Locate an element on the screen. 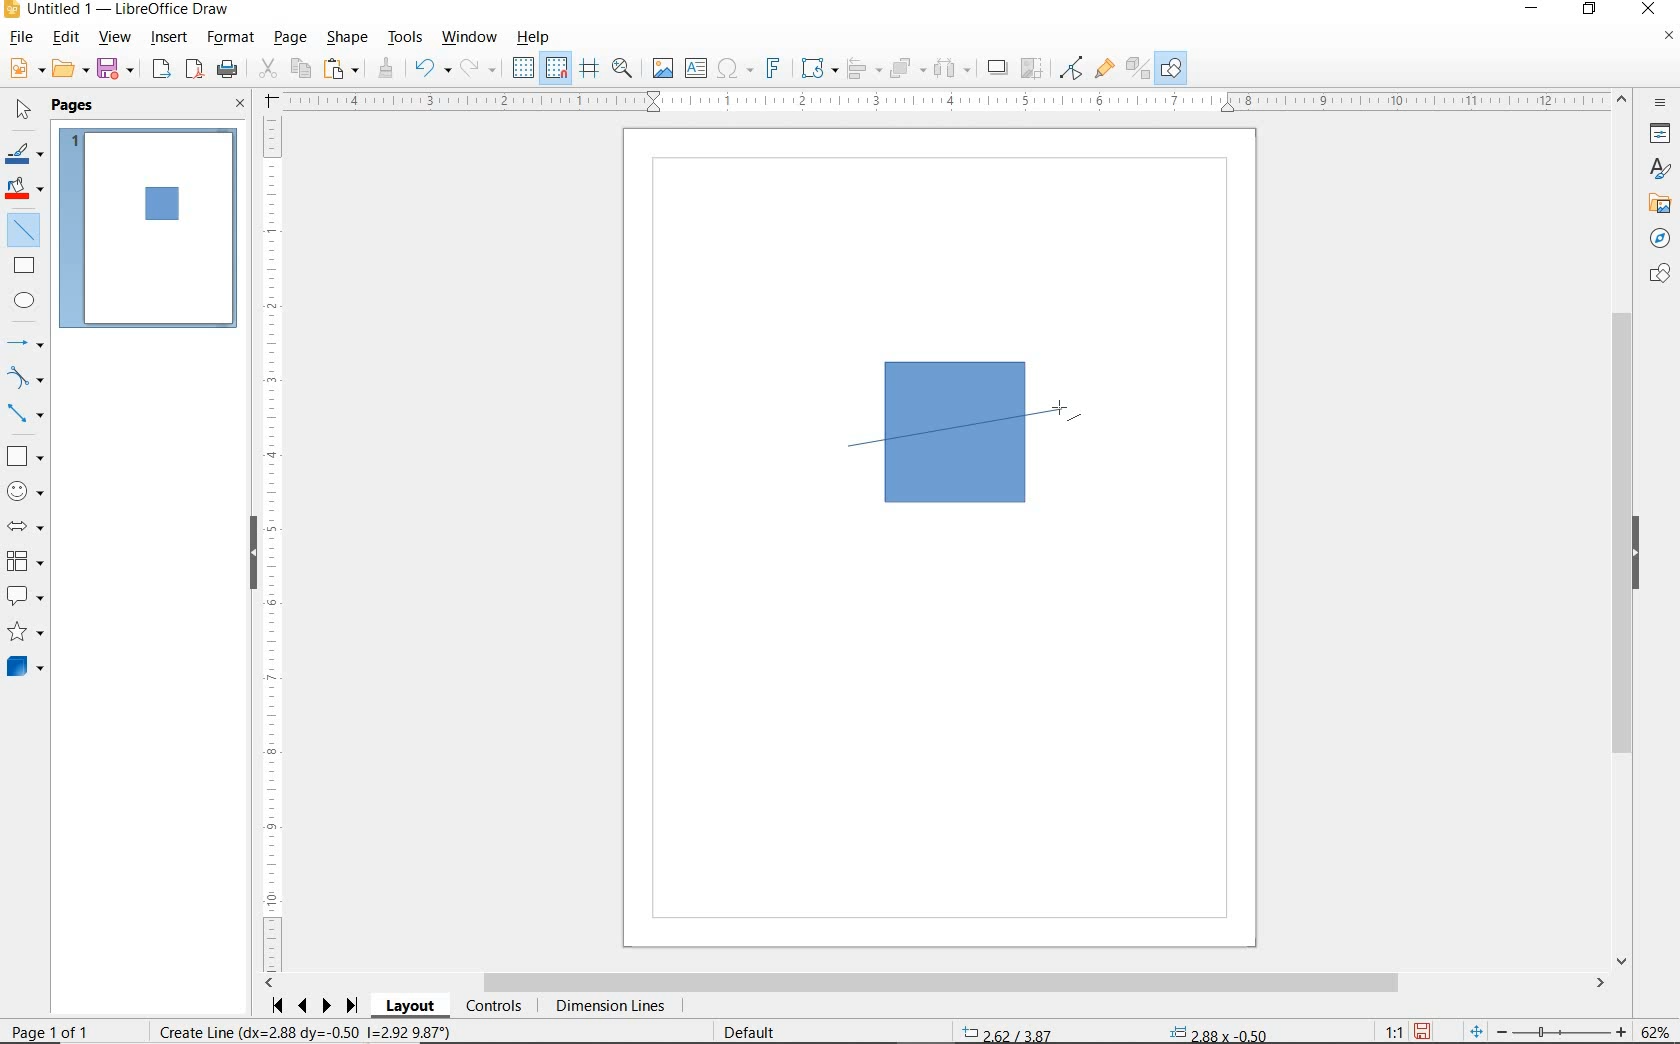  LINE TOOL is located at coordinates (854, 449).